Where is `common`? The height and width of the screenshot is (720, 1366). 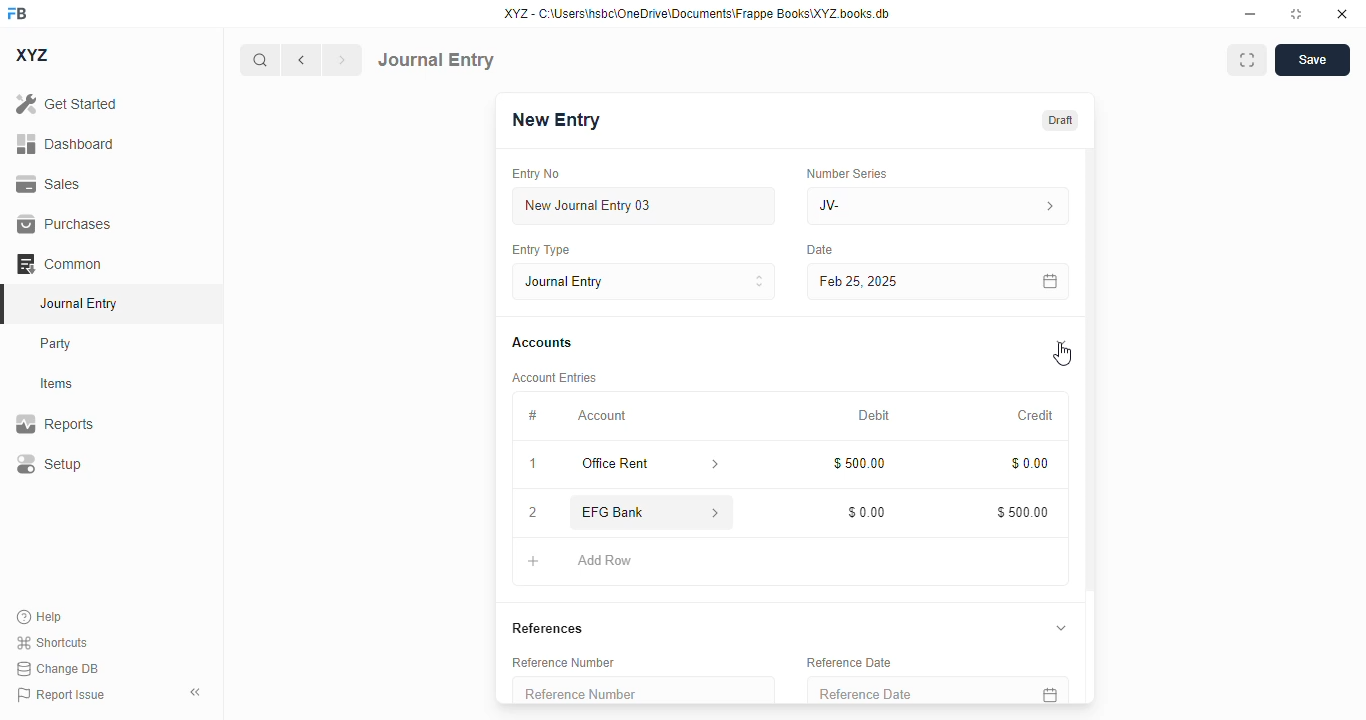
common is located at coordinates (59, 264).